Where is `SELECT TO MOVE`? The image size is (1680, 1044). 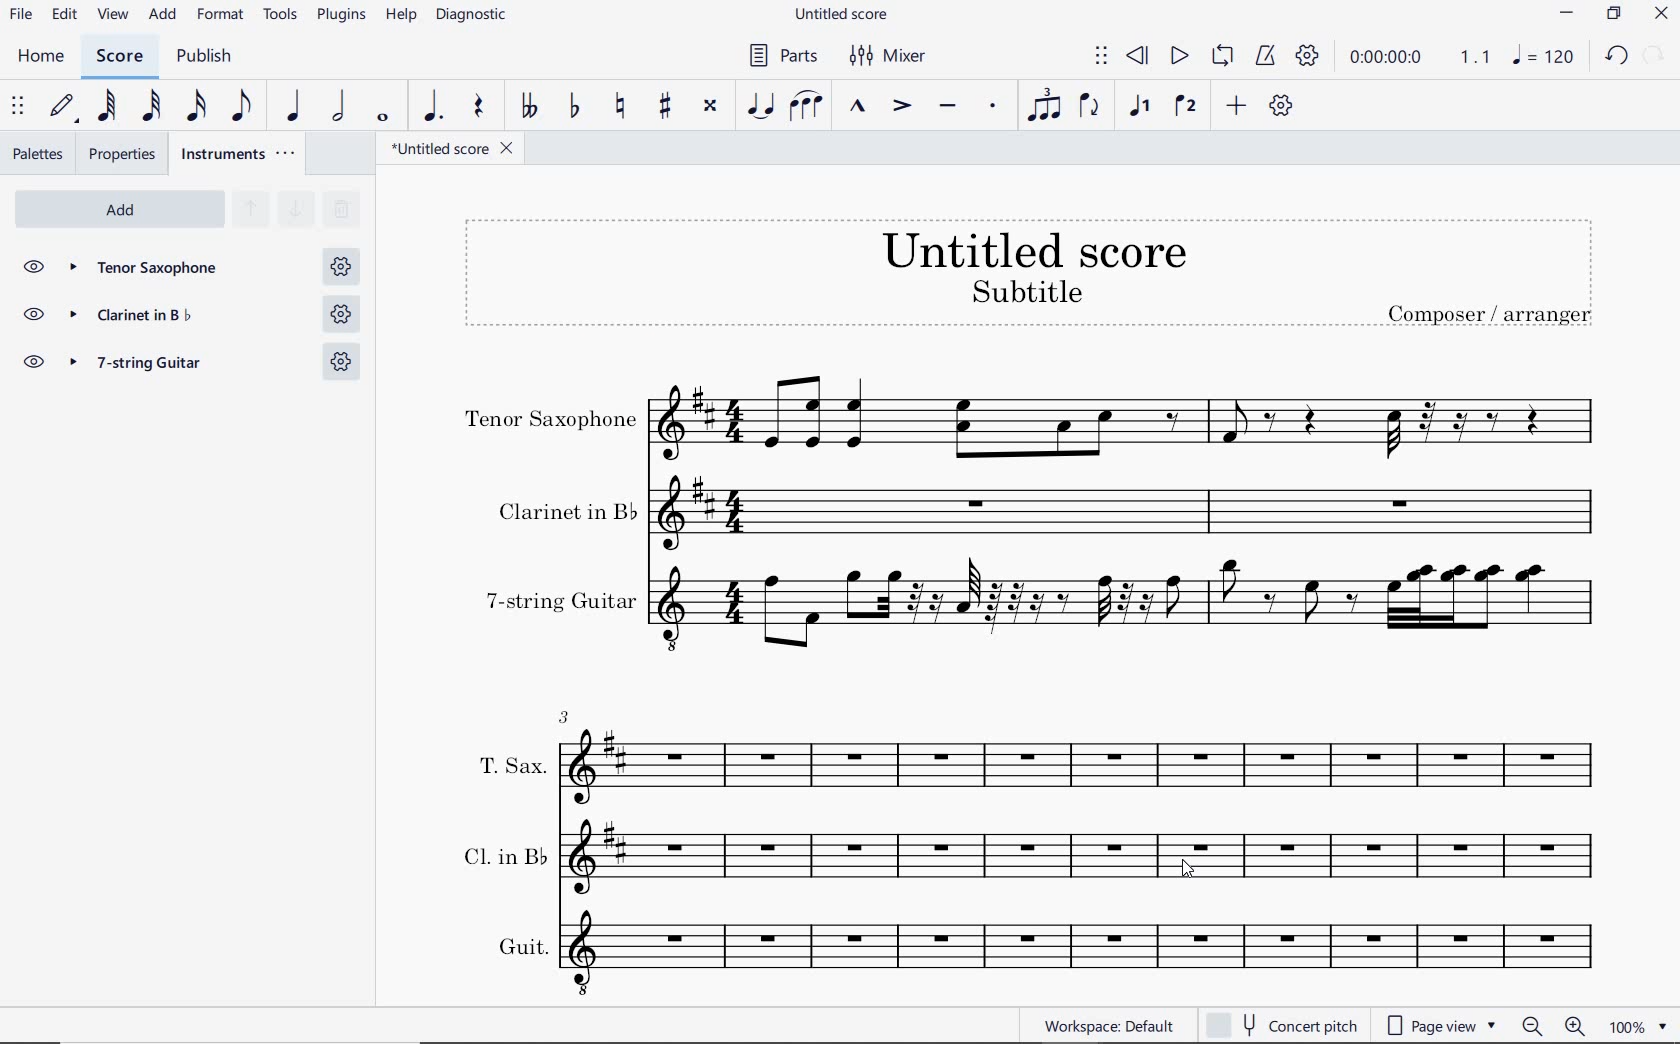
SELECT TO MOVE is located at coordinates (1102, 59).